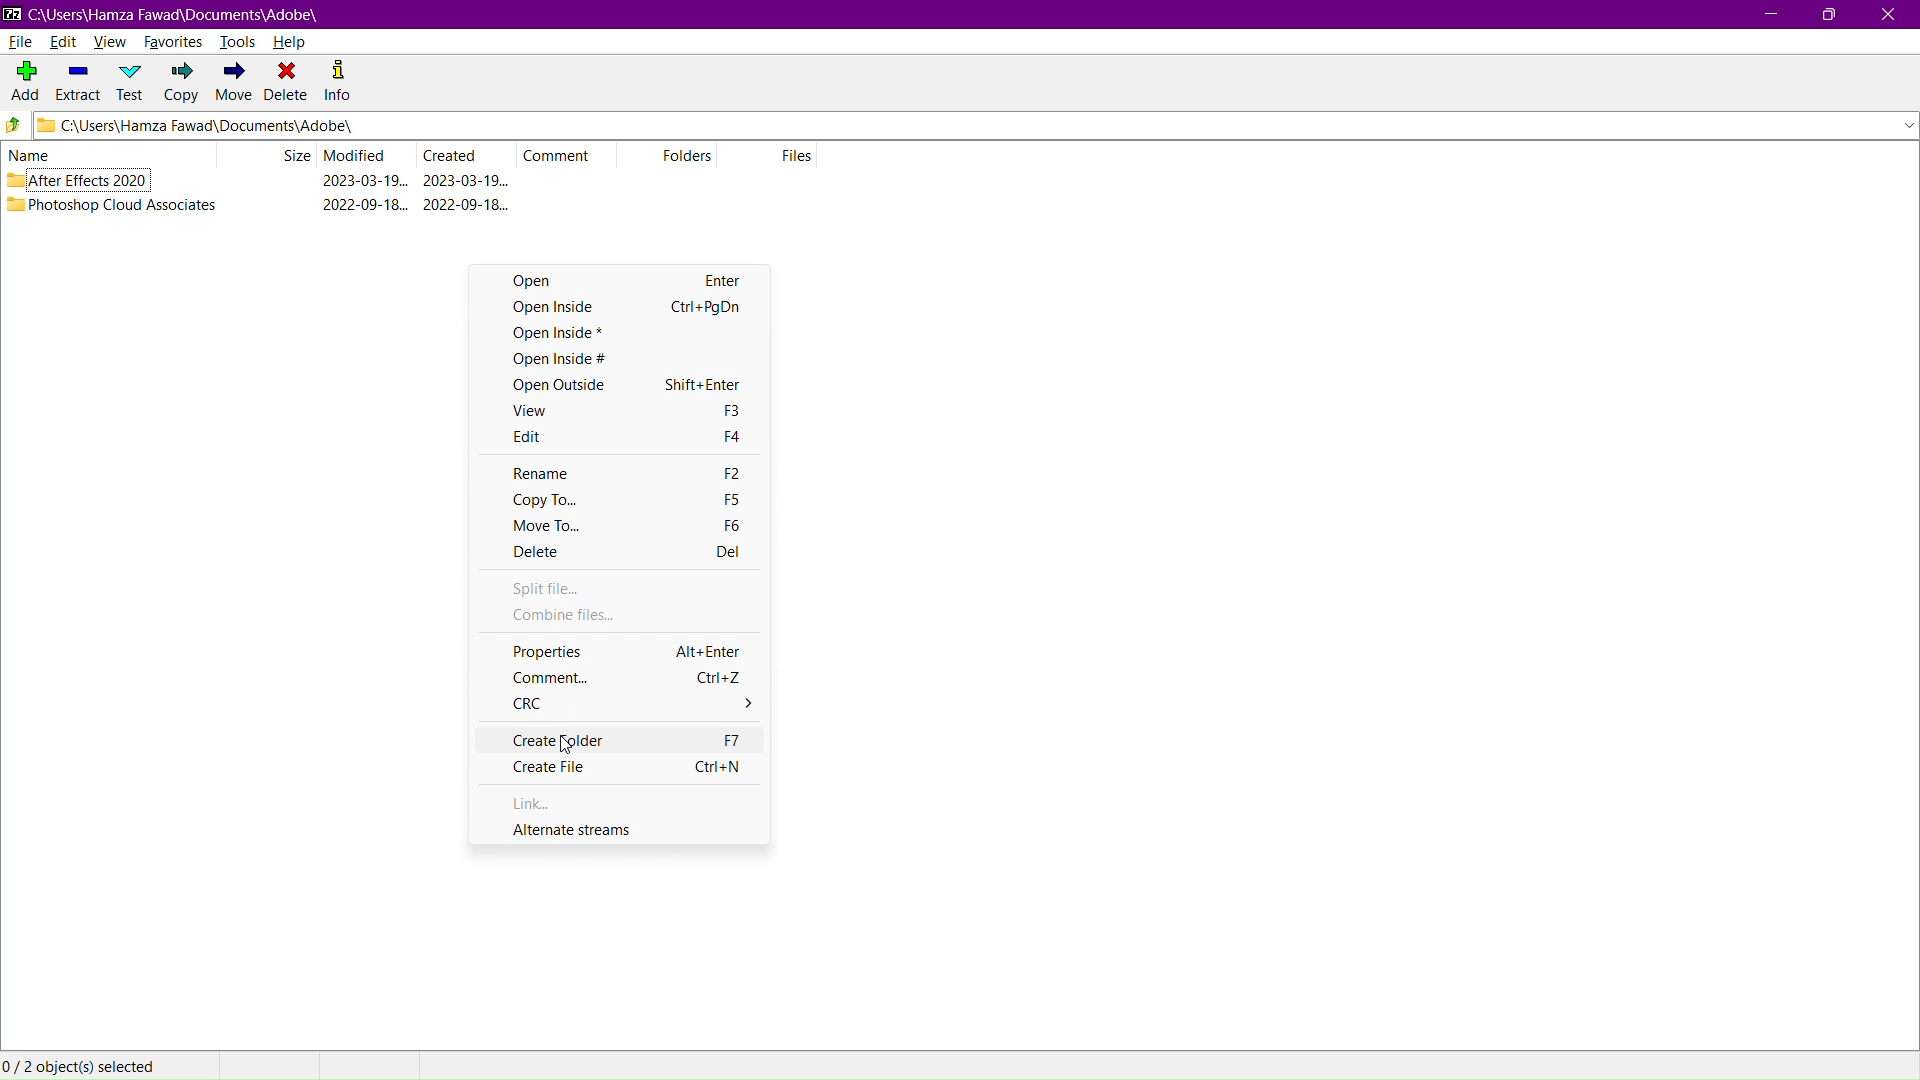  Describe the element at coordinates (22, 78) in the screenshot. I see `Add` at that location.